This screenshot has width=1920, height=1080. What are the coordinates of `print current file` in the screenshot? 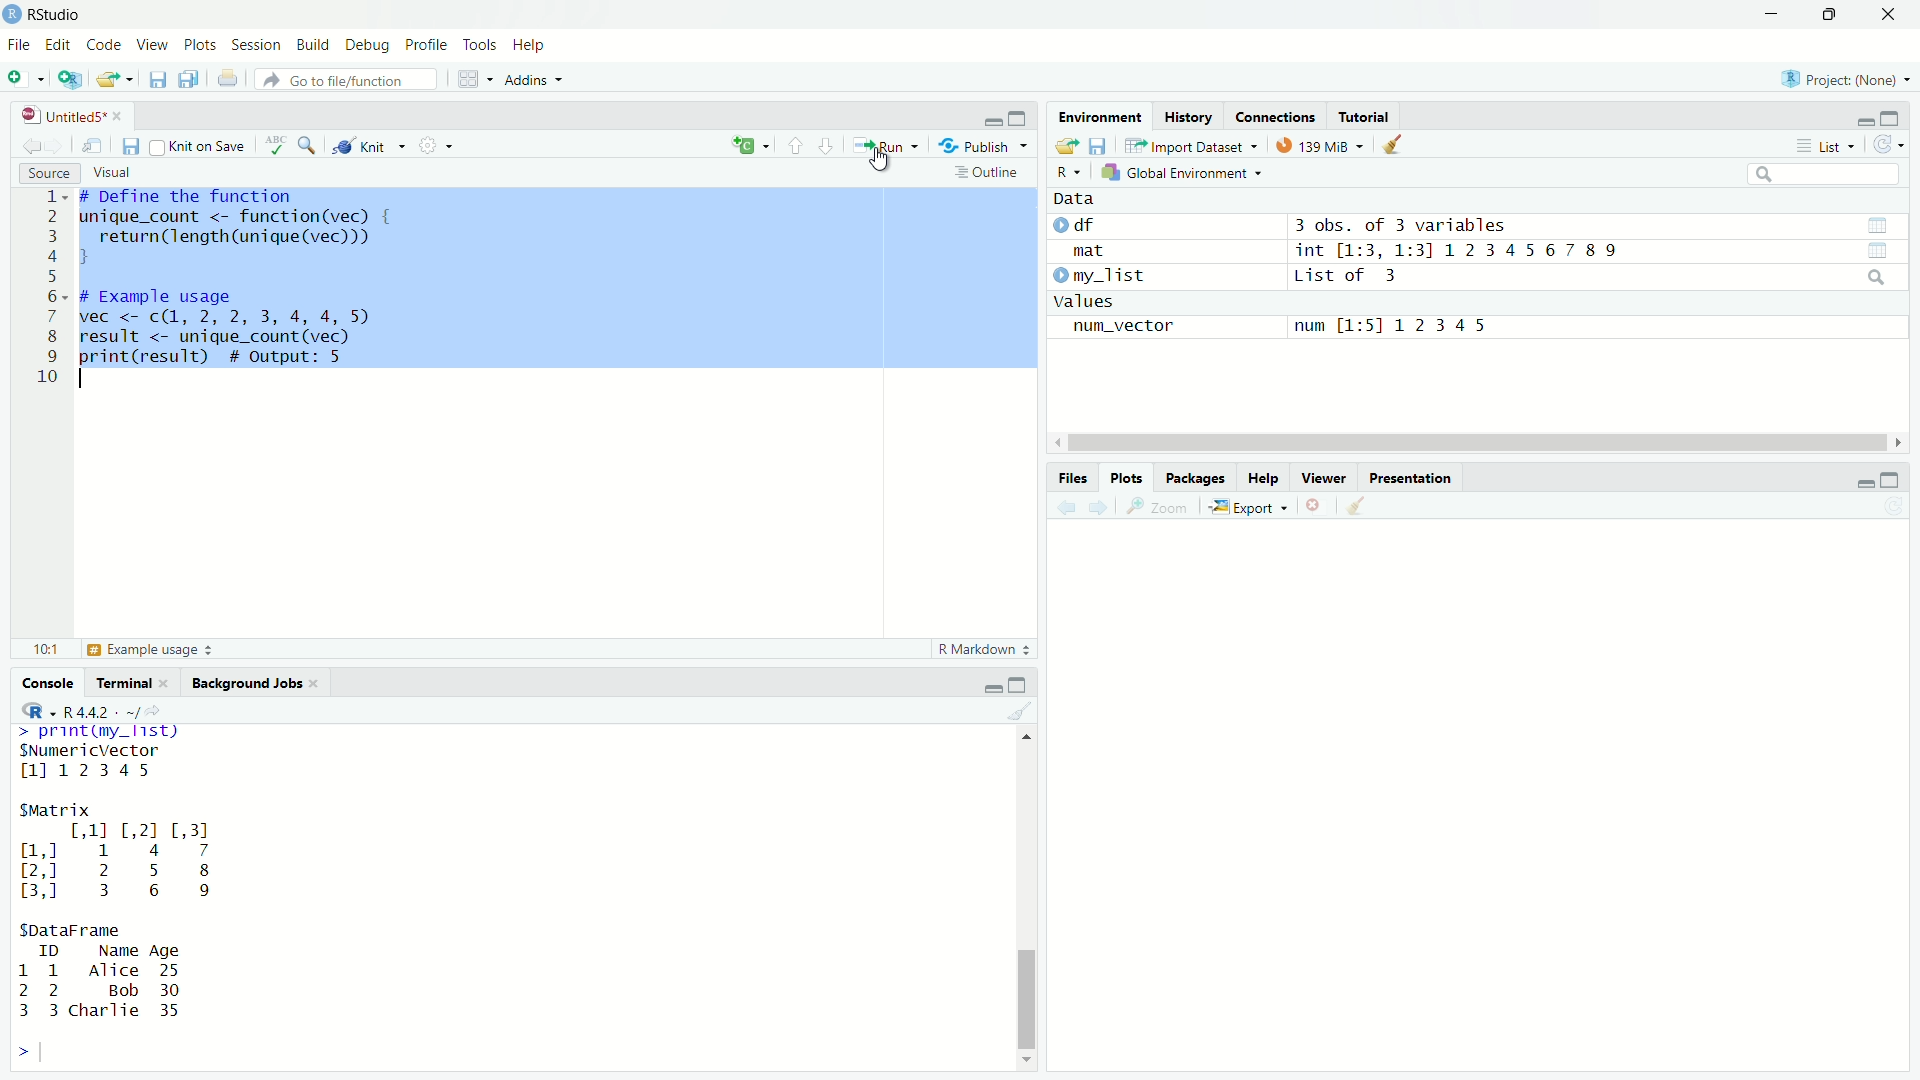 It's located at (227, 81).